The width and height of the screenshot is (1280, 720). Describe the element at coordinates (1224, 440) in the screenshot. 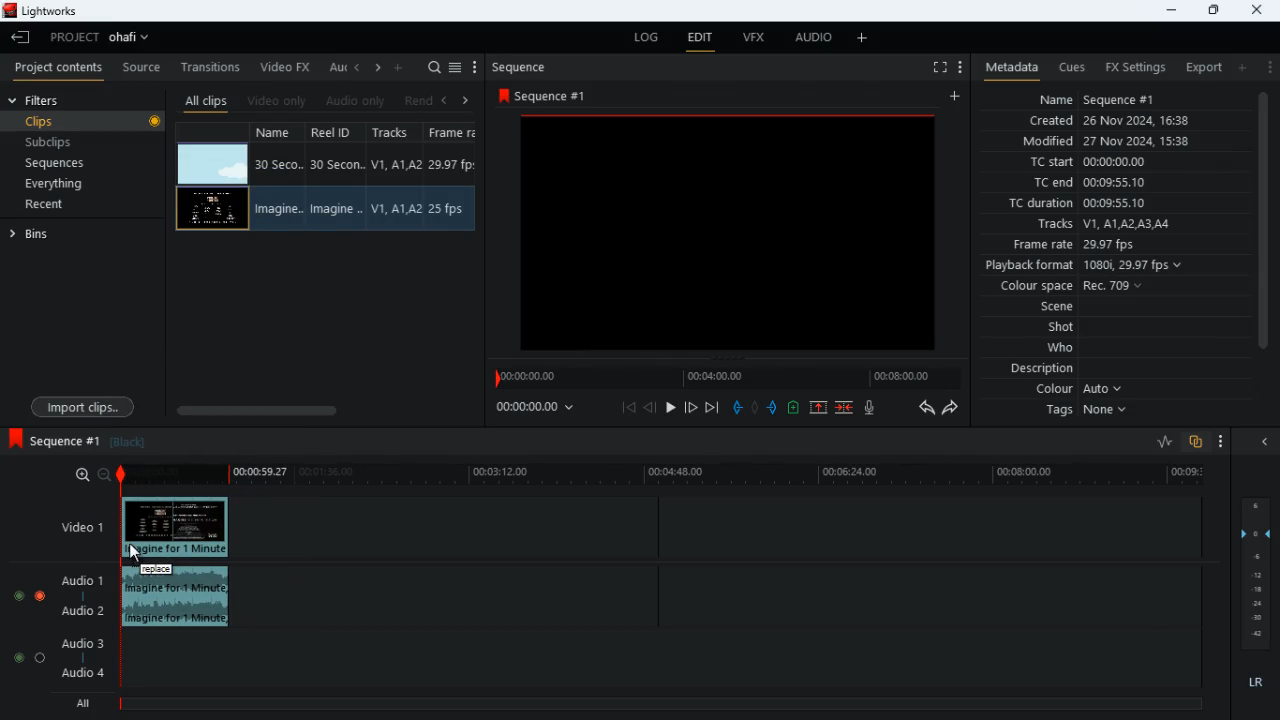

I see `more` at that location.